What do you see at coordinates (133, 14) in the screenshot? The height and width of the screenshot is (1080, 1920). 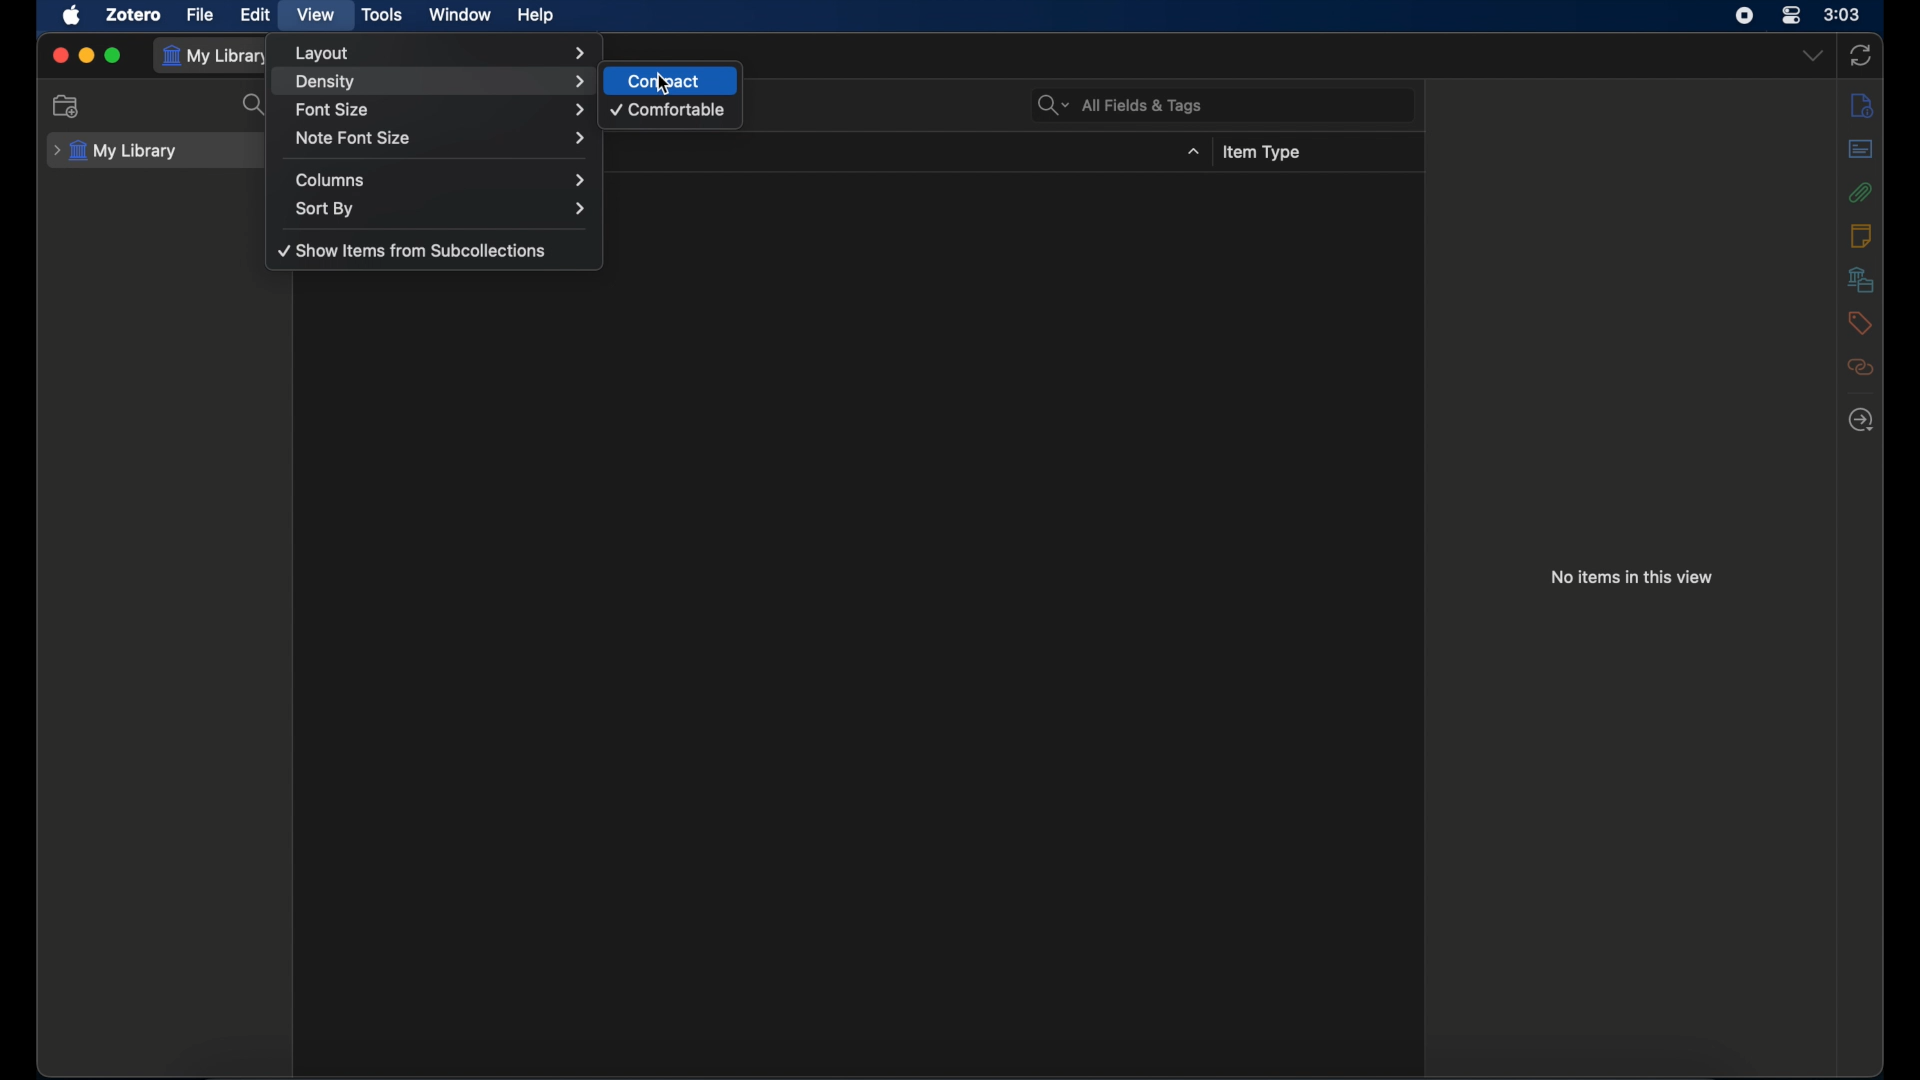 I see `zotero` at bounding box center [133, 14].